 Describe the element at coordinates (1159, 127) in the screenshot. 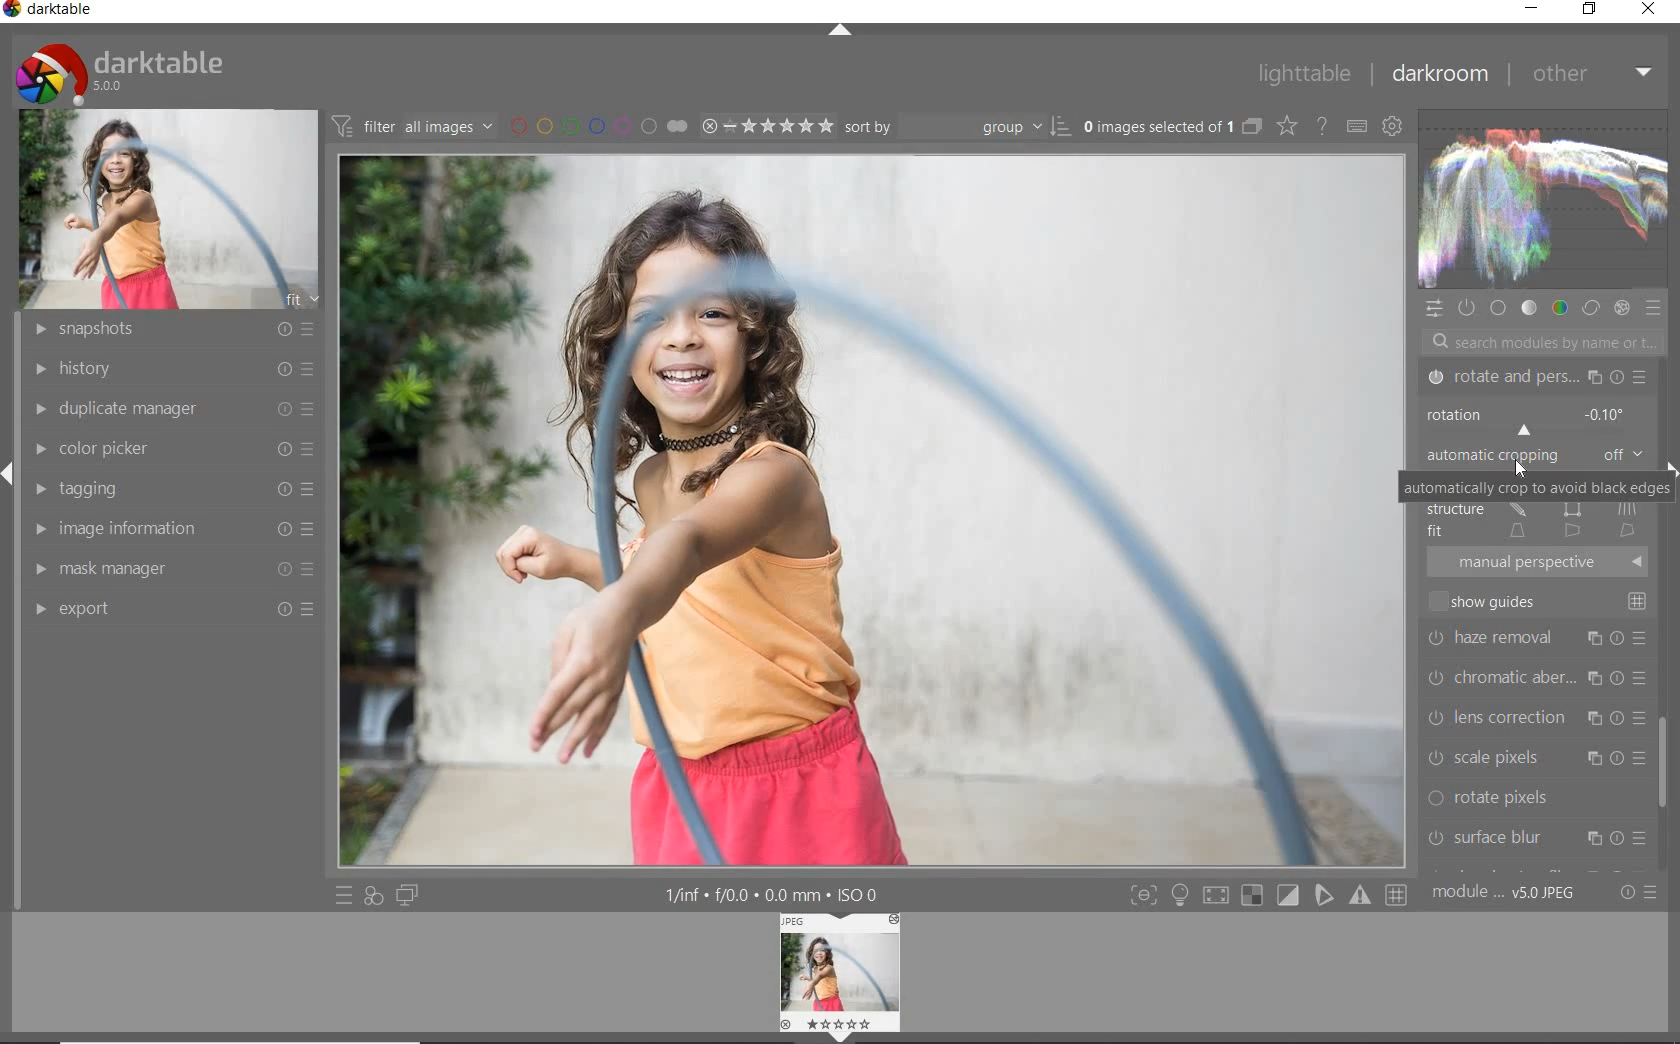

I see `selected images` at that location.